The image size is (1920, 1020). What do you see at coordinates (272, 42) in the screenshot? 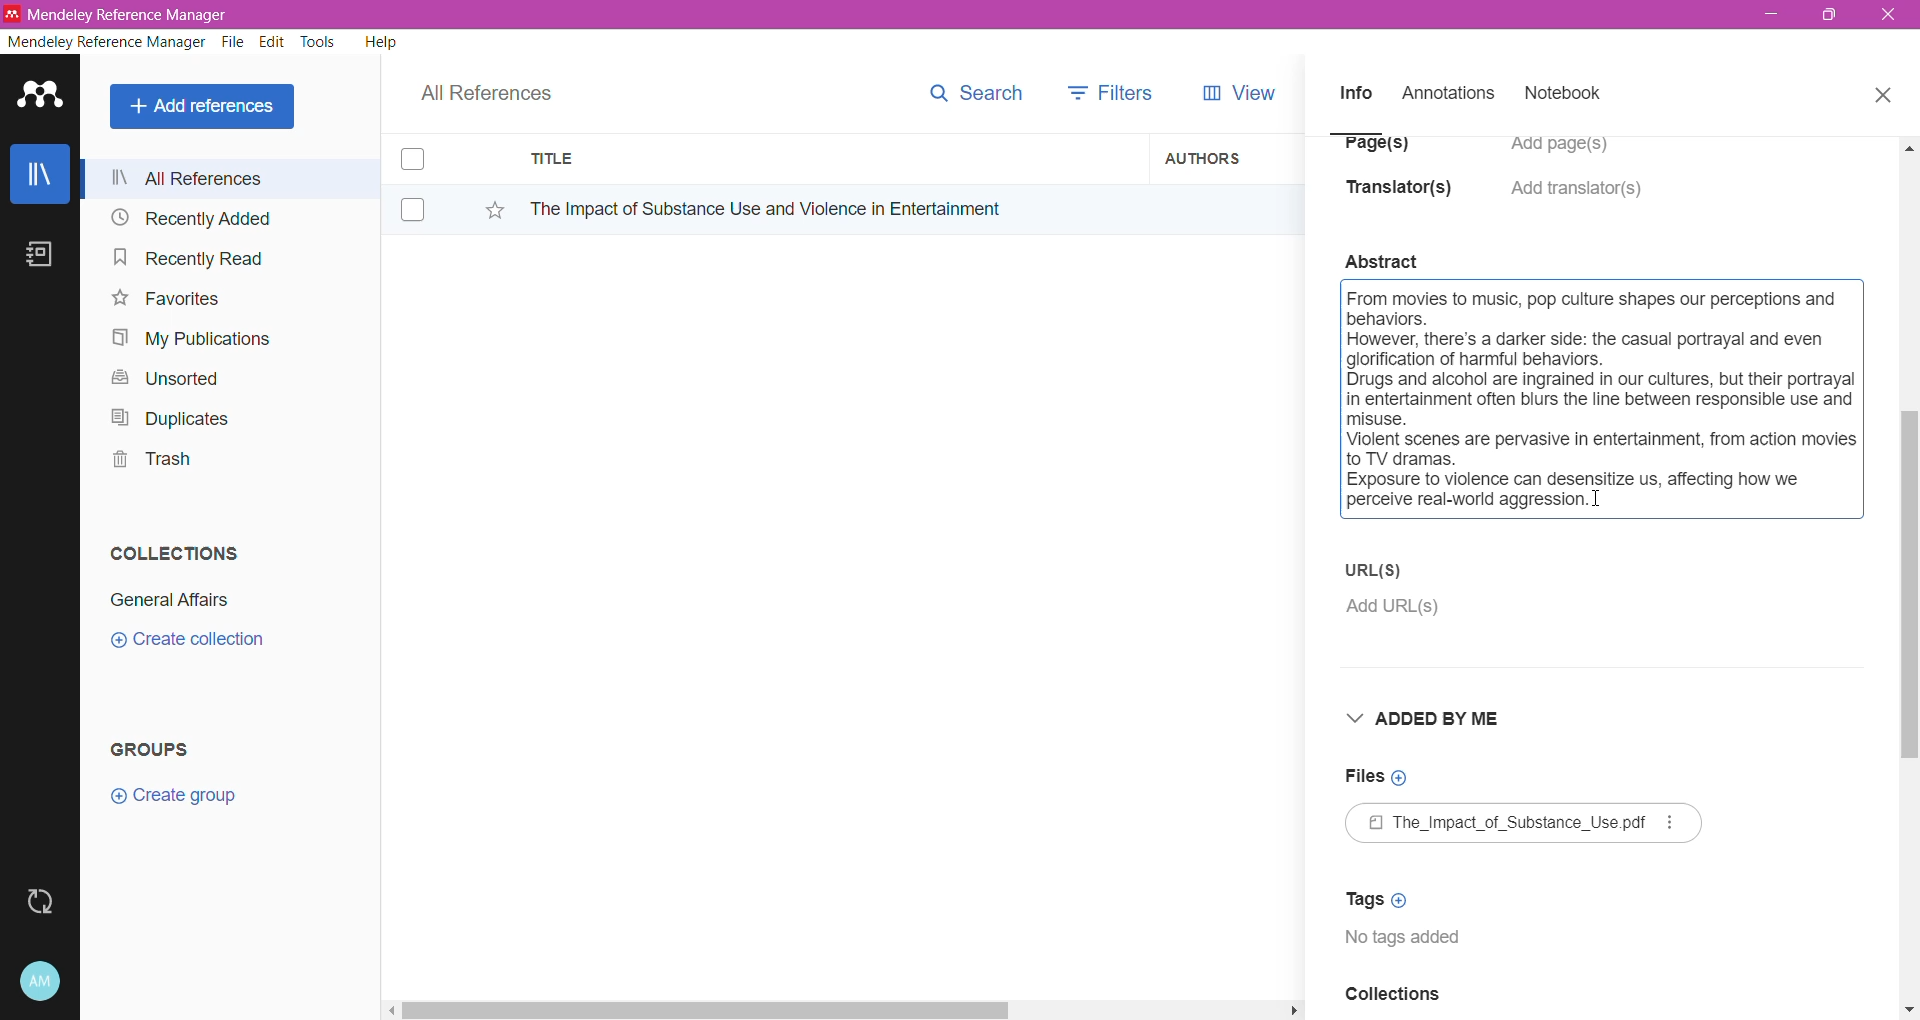
I see `Edit` at bounding box center [272, 42].